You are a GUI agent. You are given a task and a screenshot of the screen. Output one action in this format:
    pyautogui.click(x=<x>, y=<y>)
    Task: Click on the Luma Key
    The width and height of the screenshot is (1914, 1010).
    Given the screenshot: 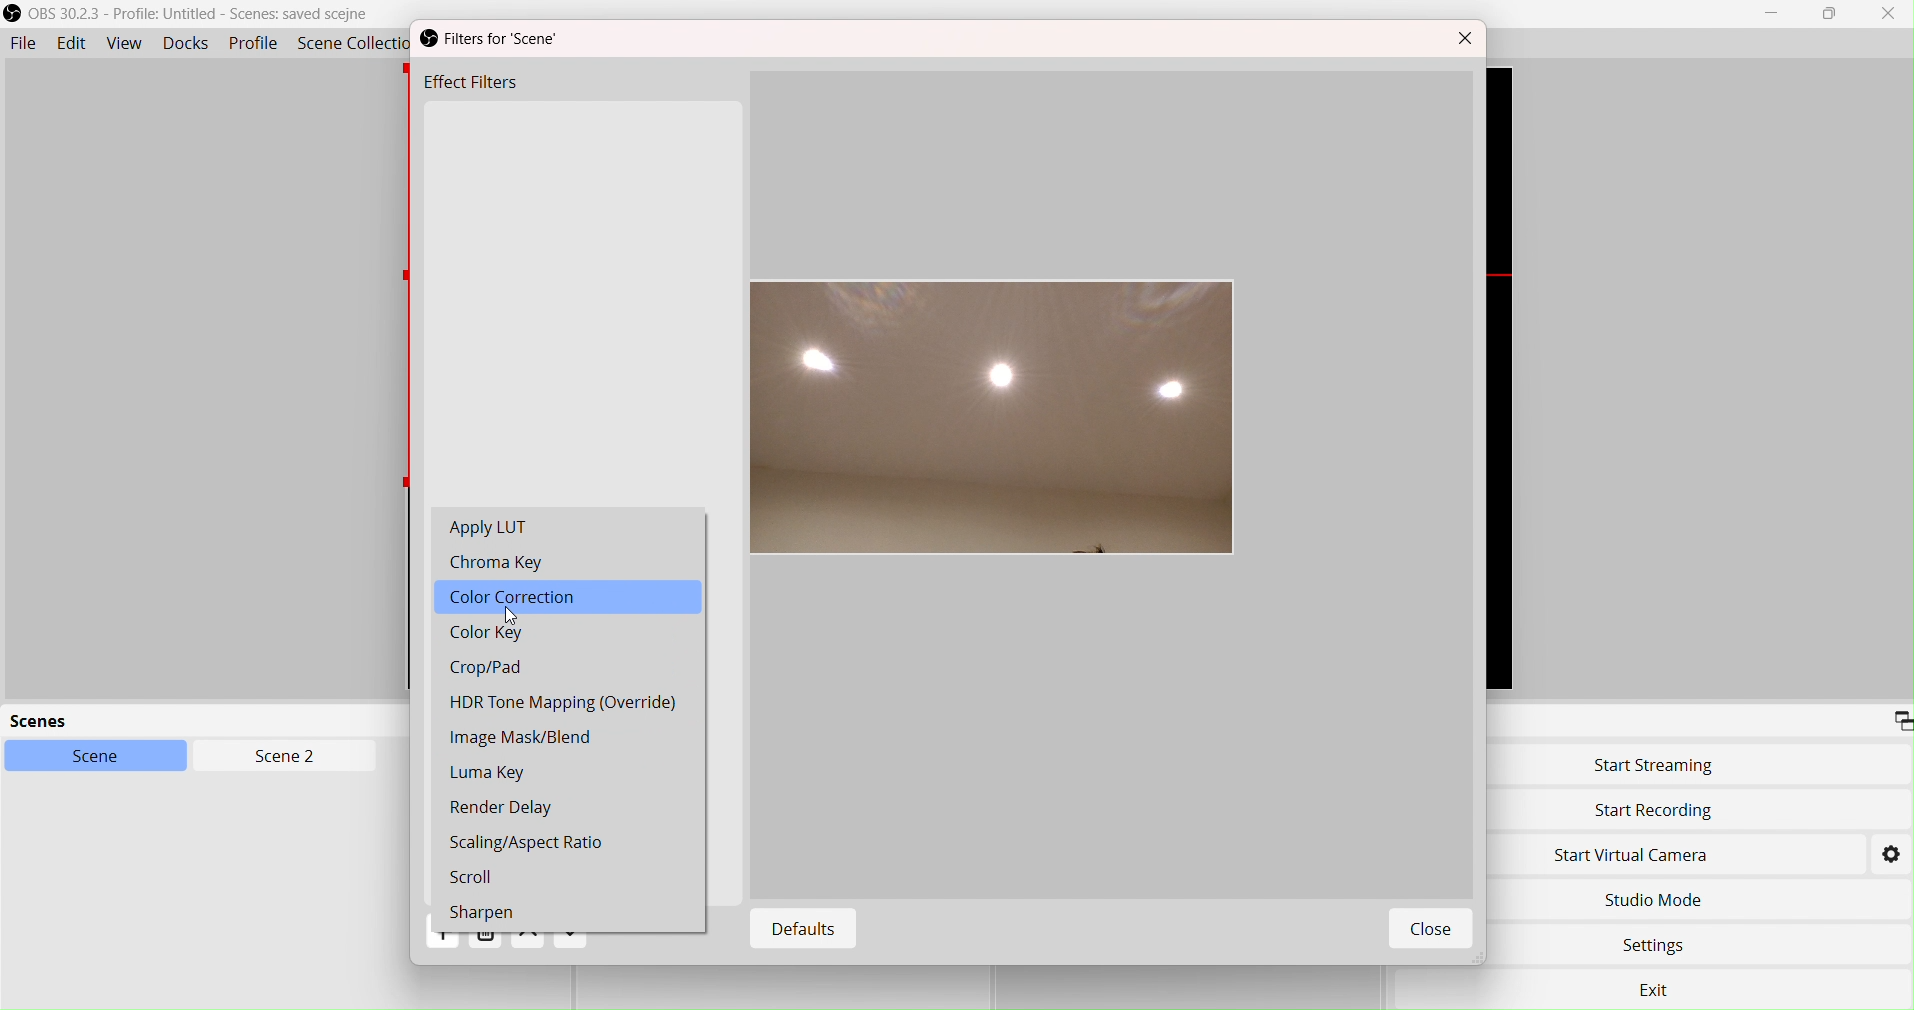 What is the action you would take?
    pyautogui.click(x=492, y=773)
    